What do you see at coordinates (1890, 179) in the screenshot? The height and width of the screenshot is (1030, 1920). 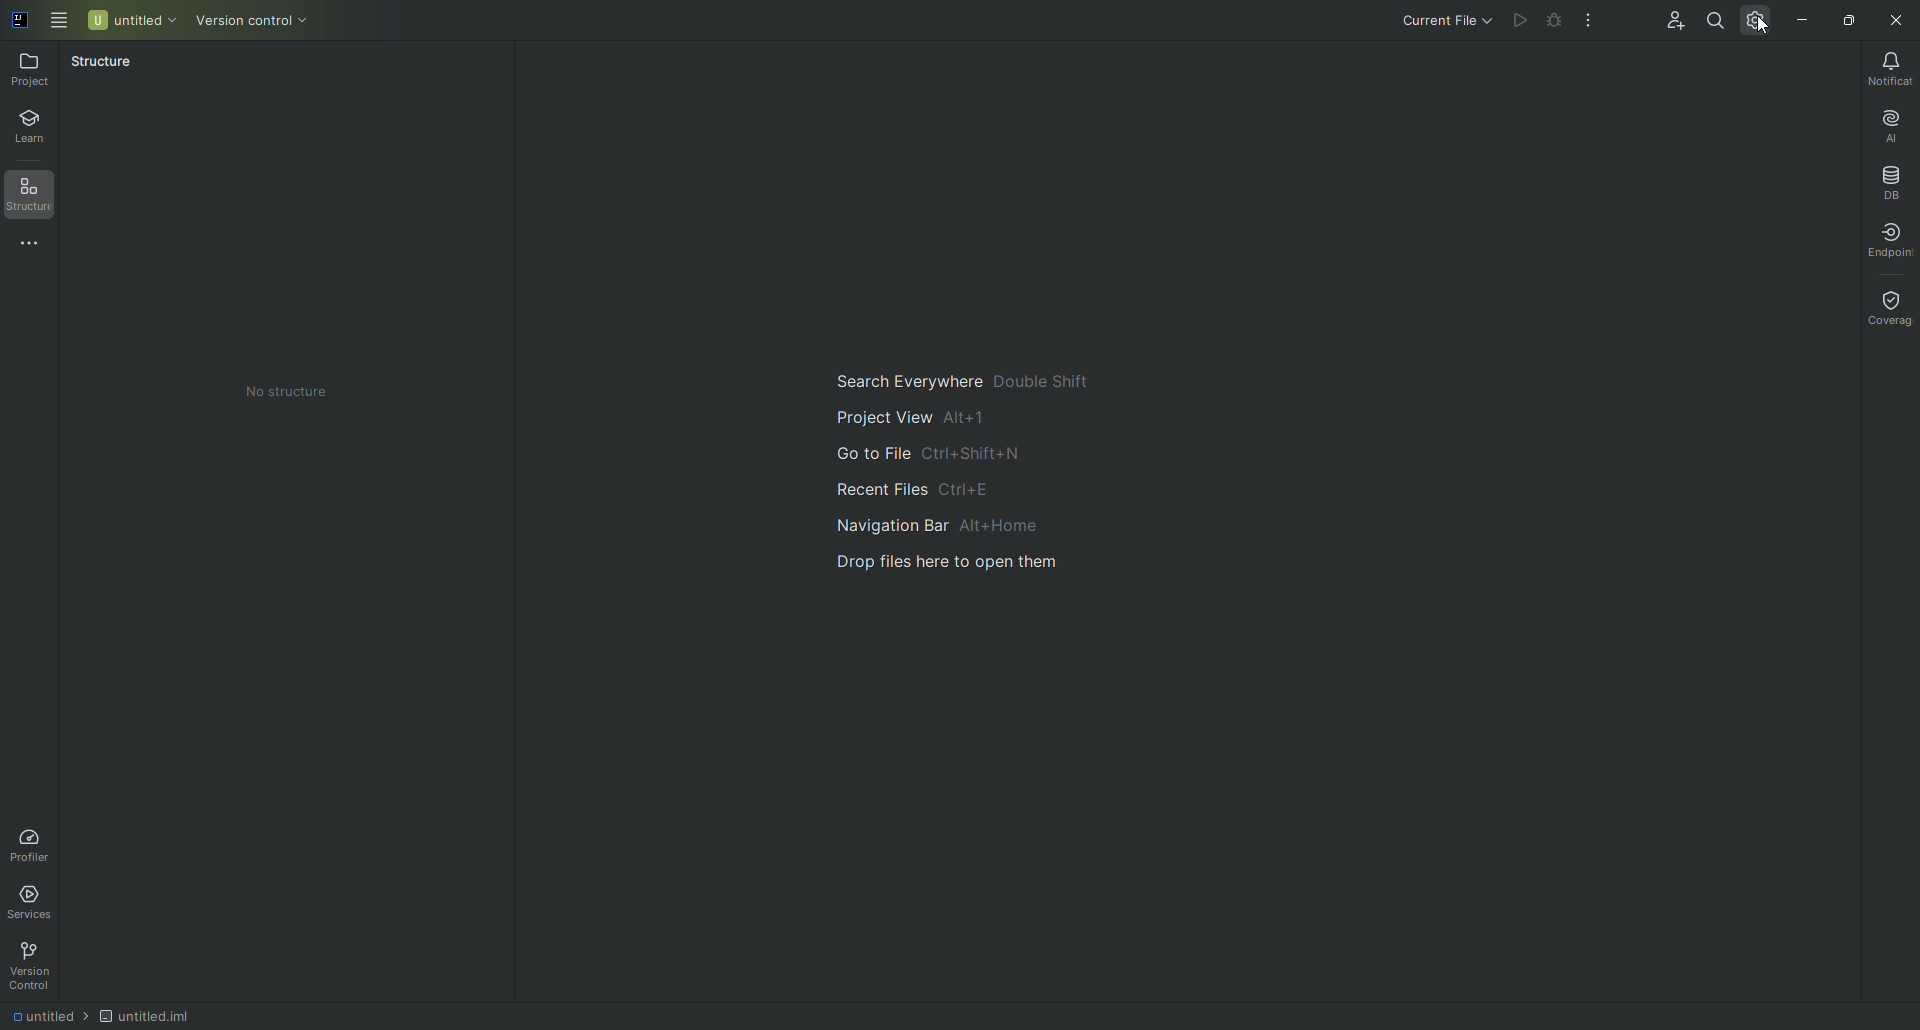 I see `Database` at bounding box center [1890, 179].